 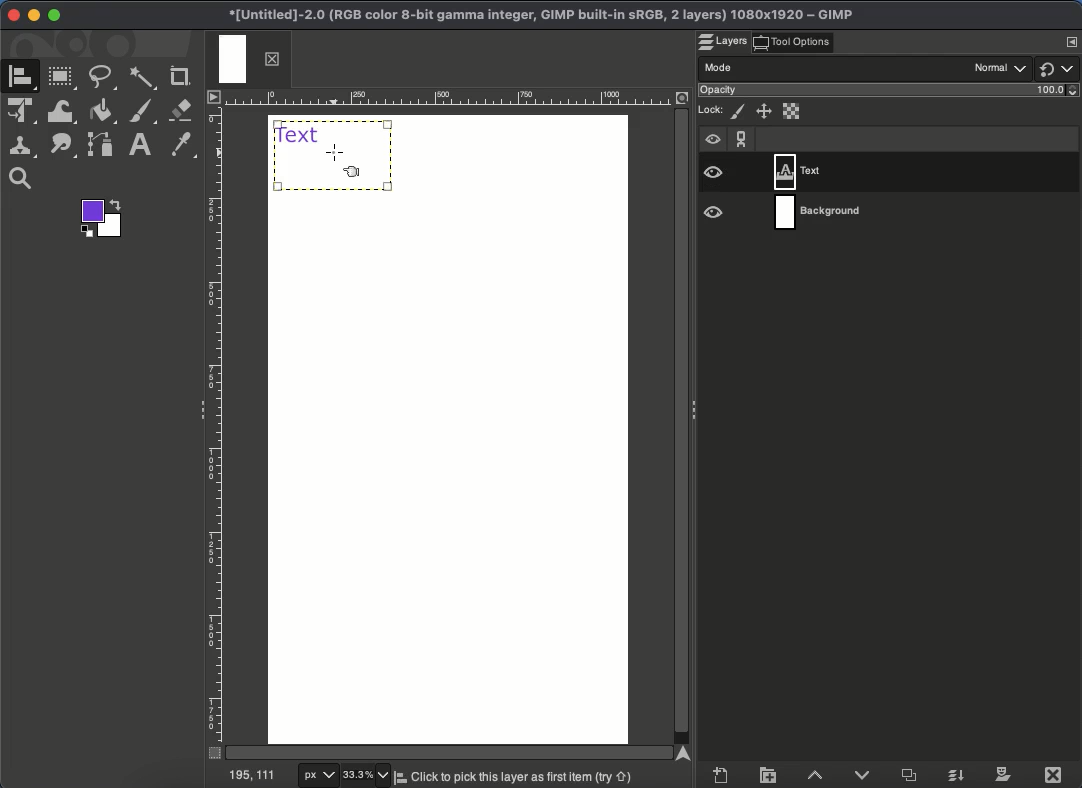 I want to click on Foreground color, so click(x=103, y=218).